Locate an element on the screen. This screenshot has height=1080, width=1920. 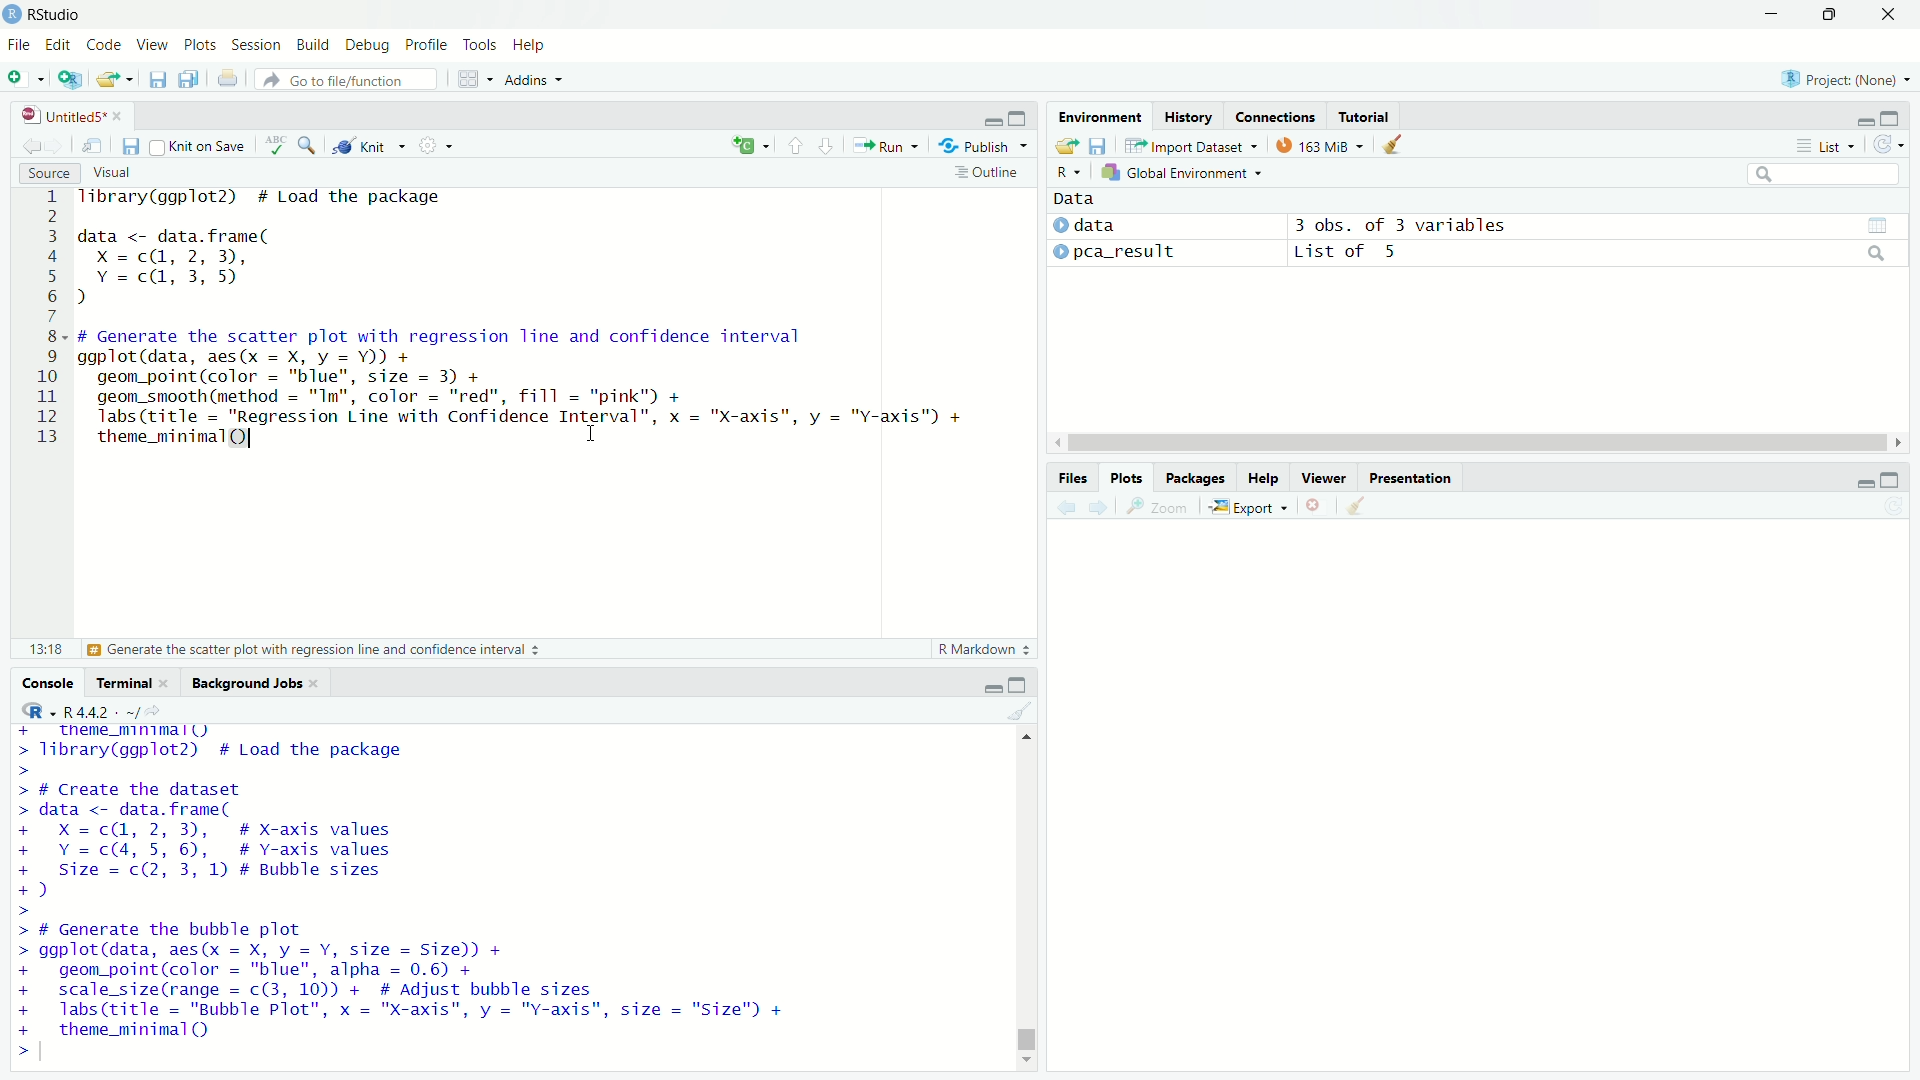
minimize is located at coordinates (1862, 480).